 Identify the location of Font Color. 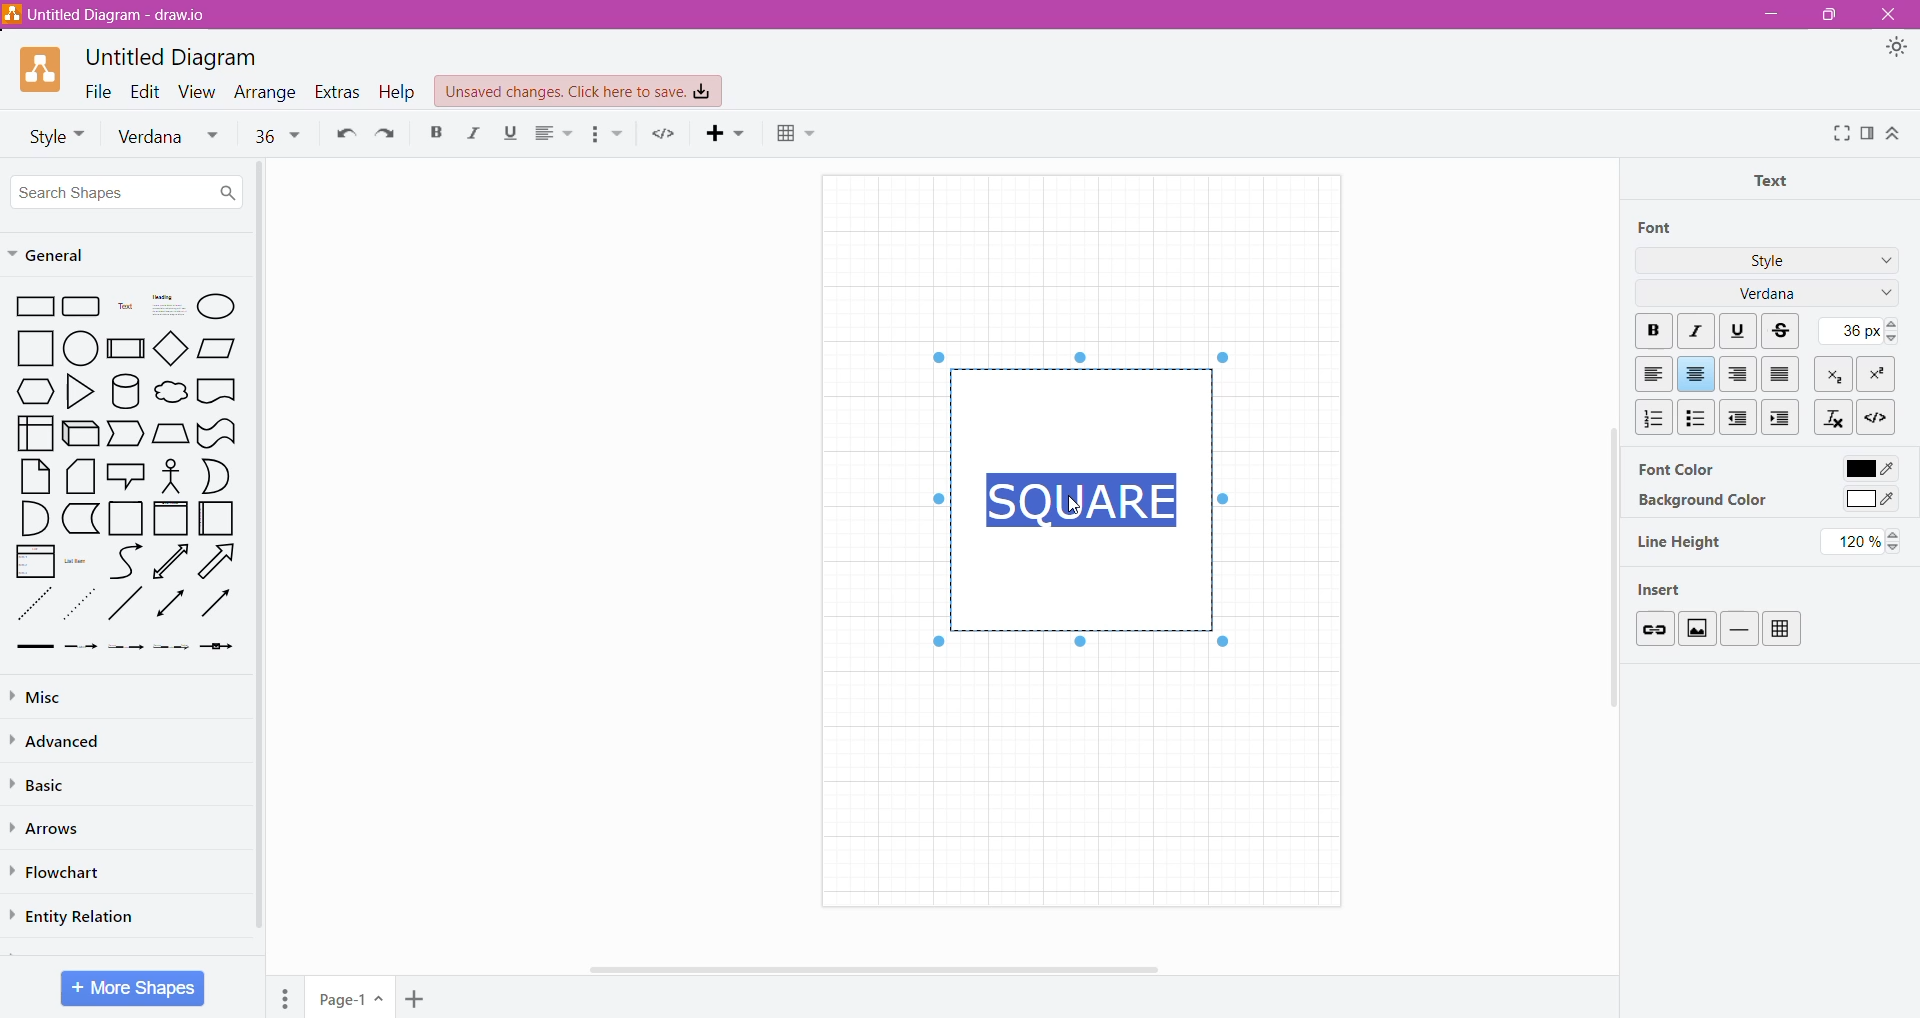
(1675, 468).